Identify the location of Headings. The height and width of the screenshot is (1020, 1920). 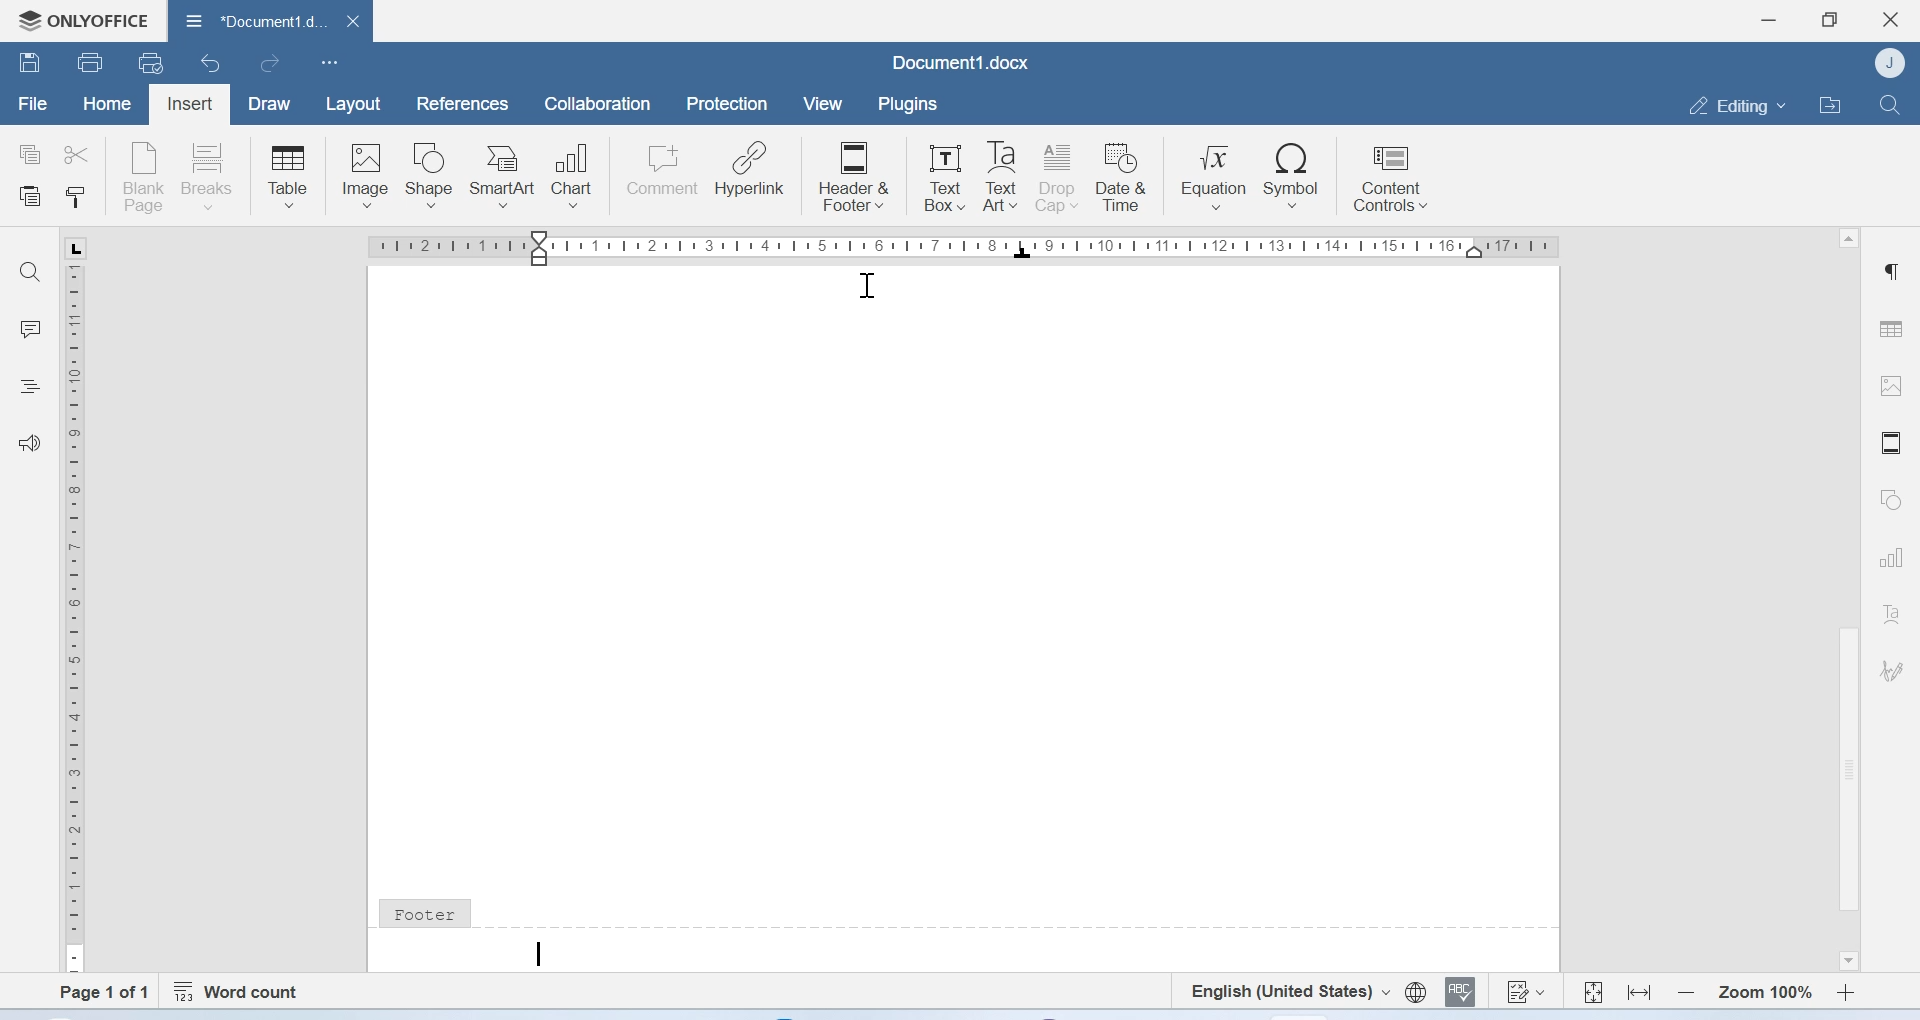
(33, 385).